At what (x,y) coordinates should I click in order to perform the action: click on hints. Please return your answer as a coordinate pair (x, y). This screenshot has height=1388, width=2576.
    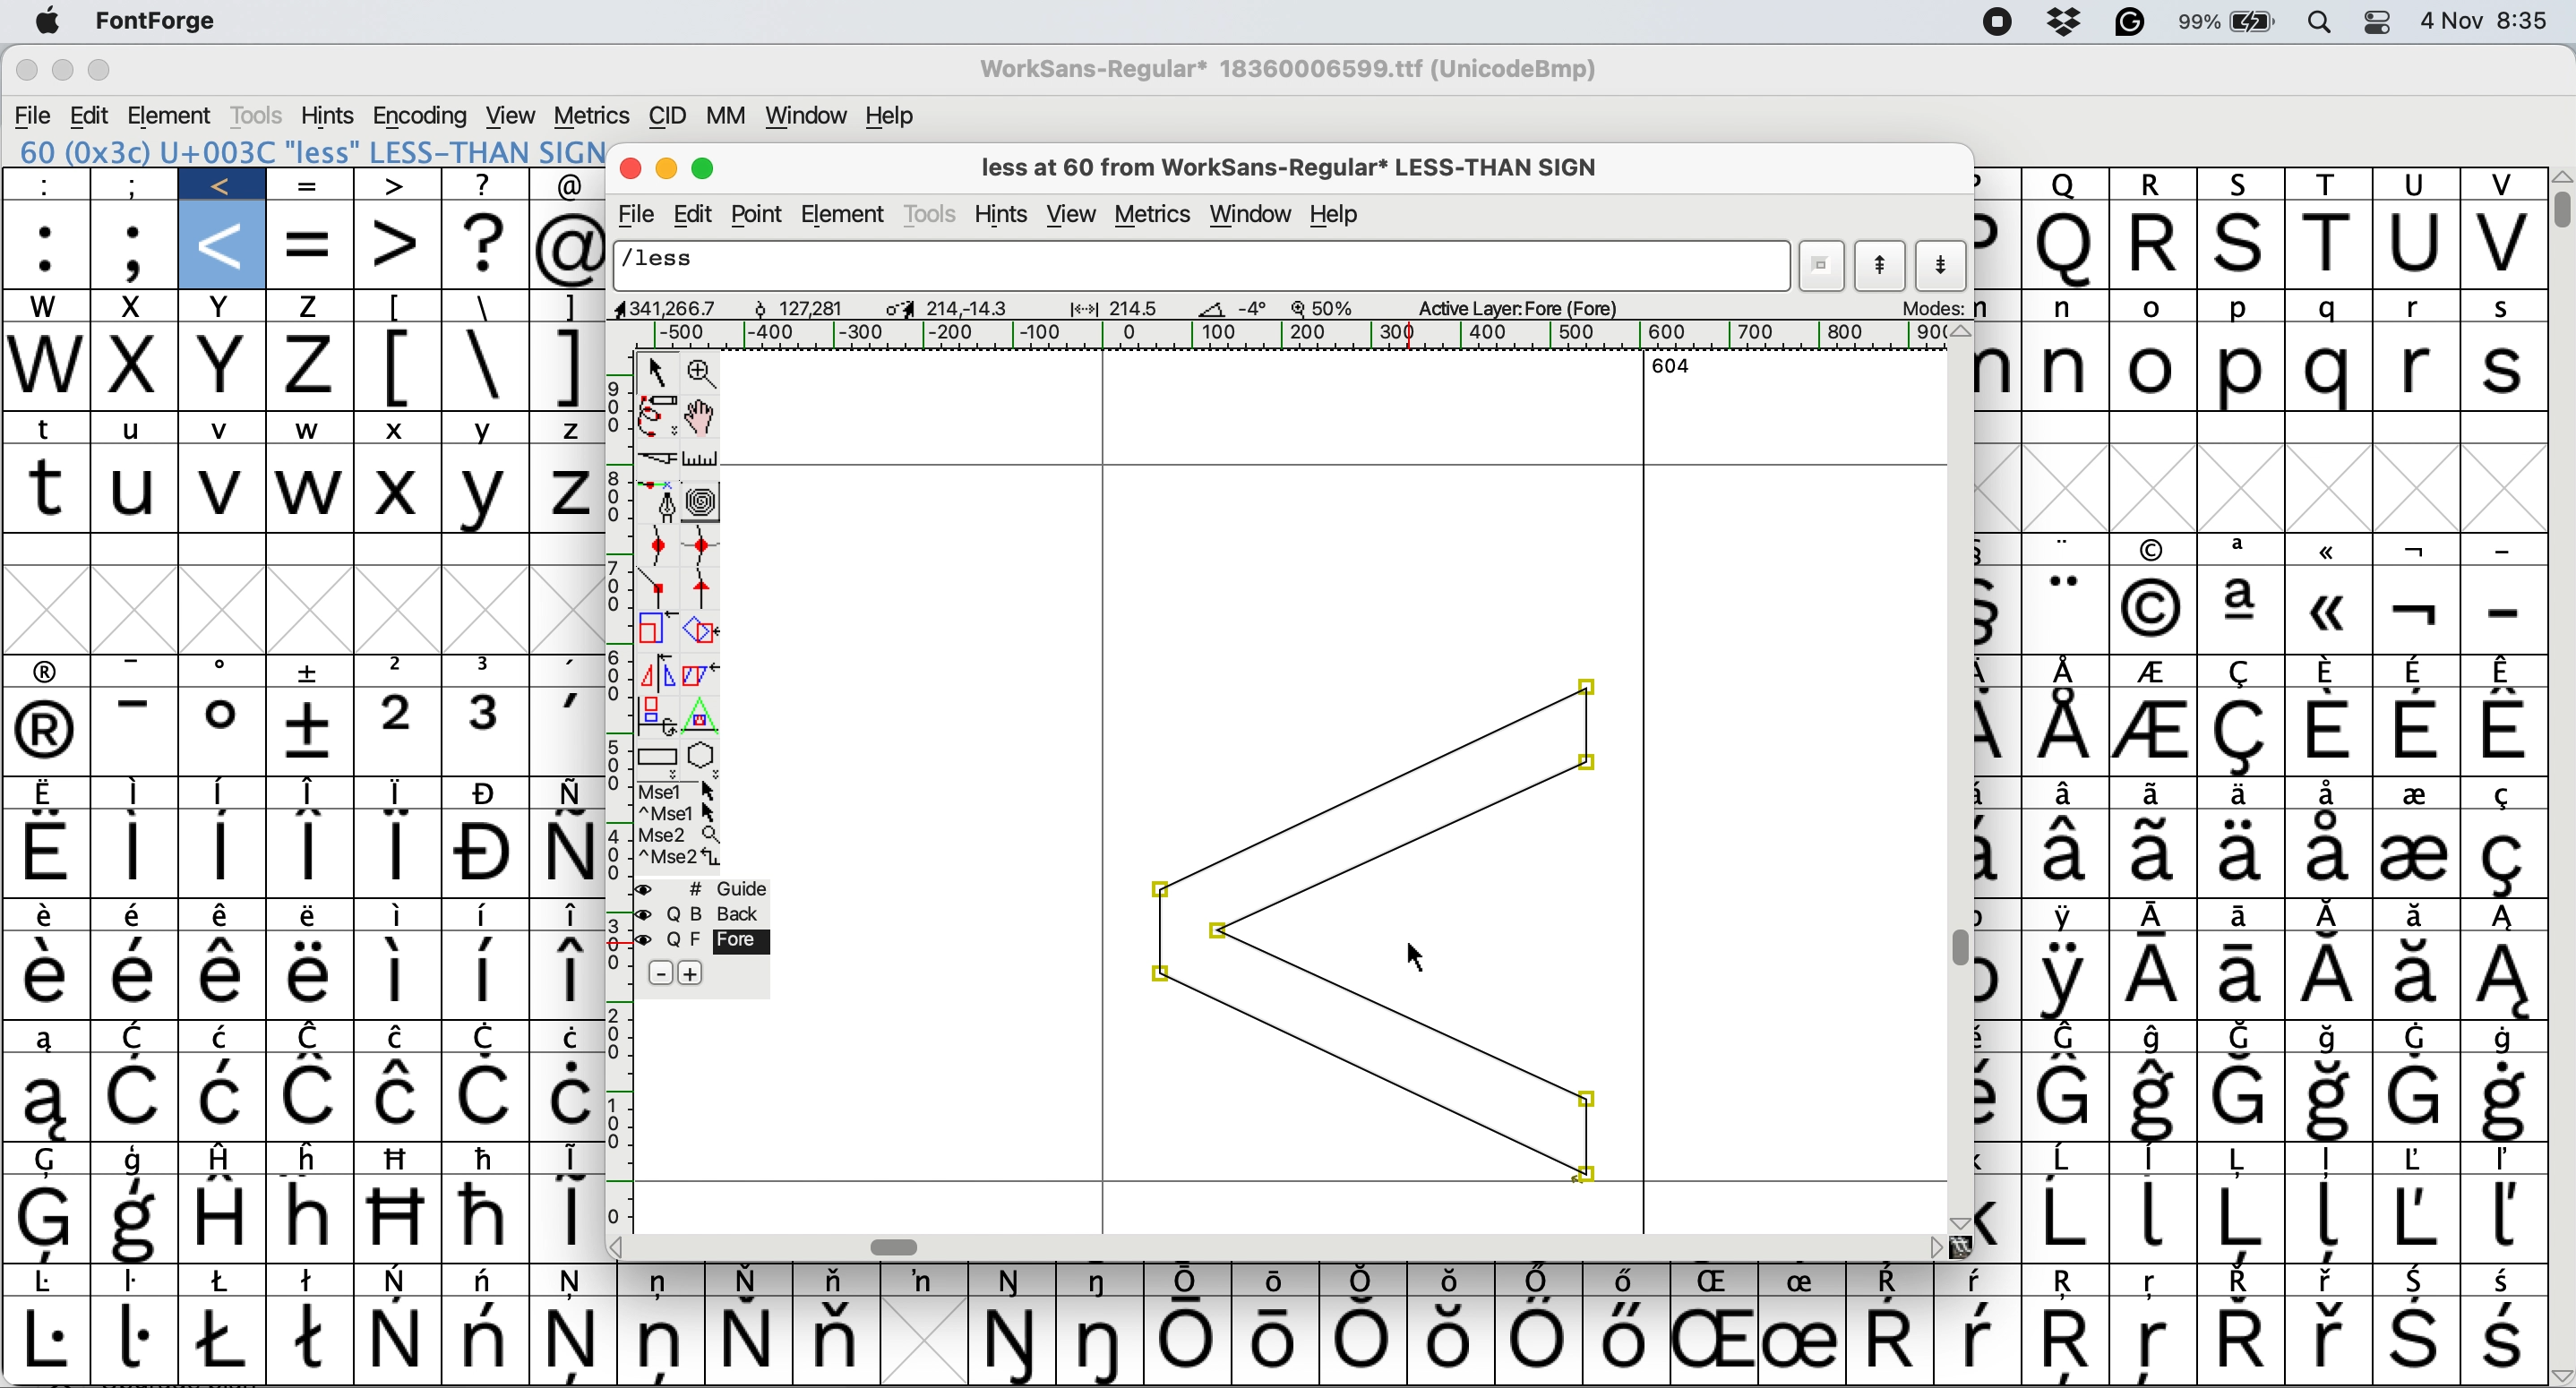
    Looking at the image, I should click on (1001, 214).